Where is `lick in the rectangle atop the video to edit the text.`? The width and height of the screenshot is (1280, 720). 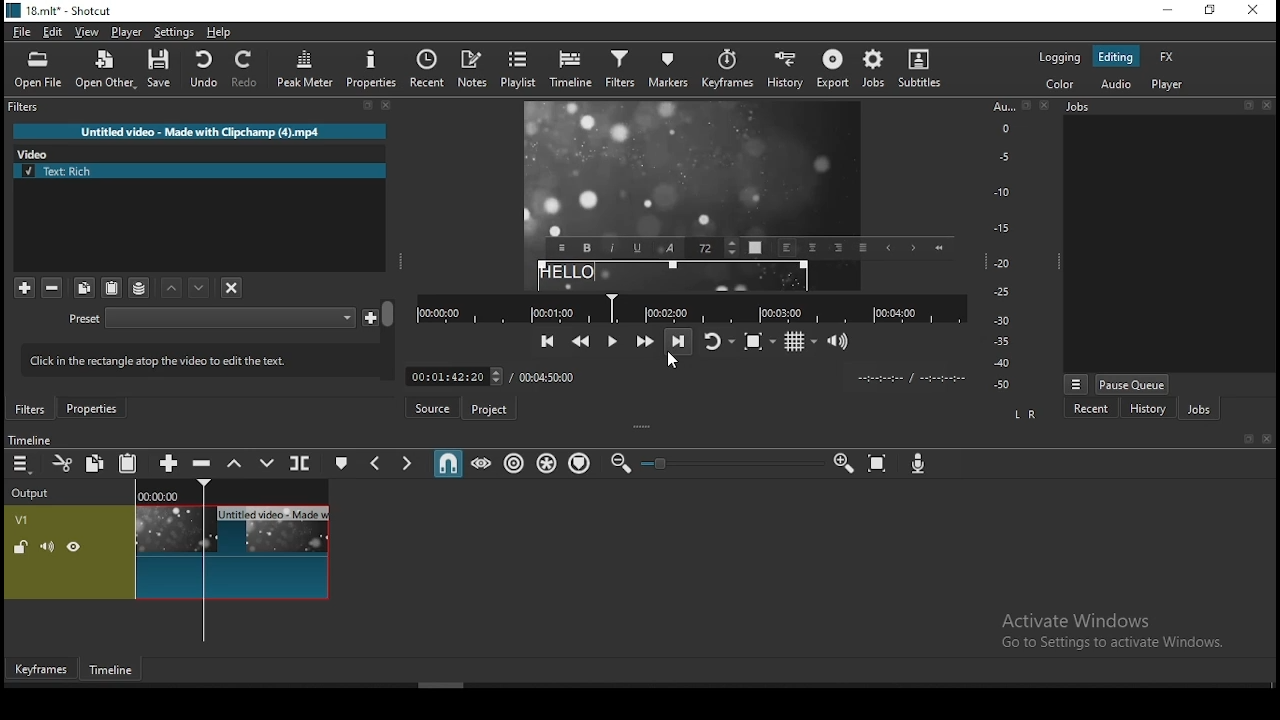
lick in the rectangle atop the video to edit the text. is located at coordinates (191, 358).